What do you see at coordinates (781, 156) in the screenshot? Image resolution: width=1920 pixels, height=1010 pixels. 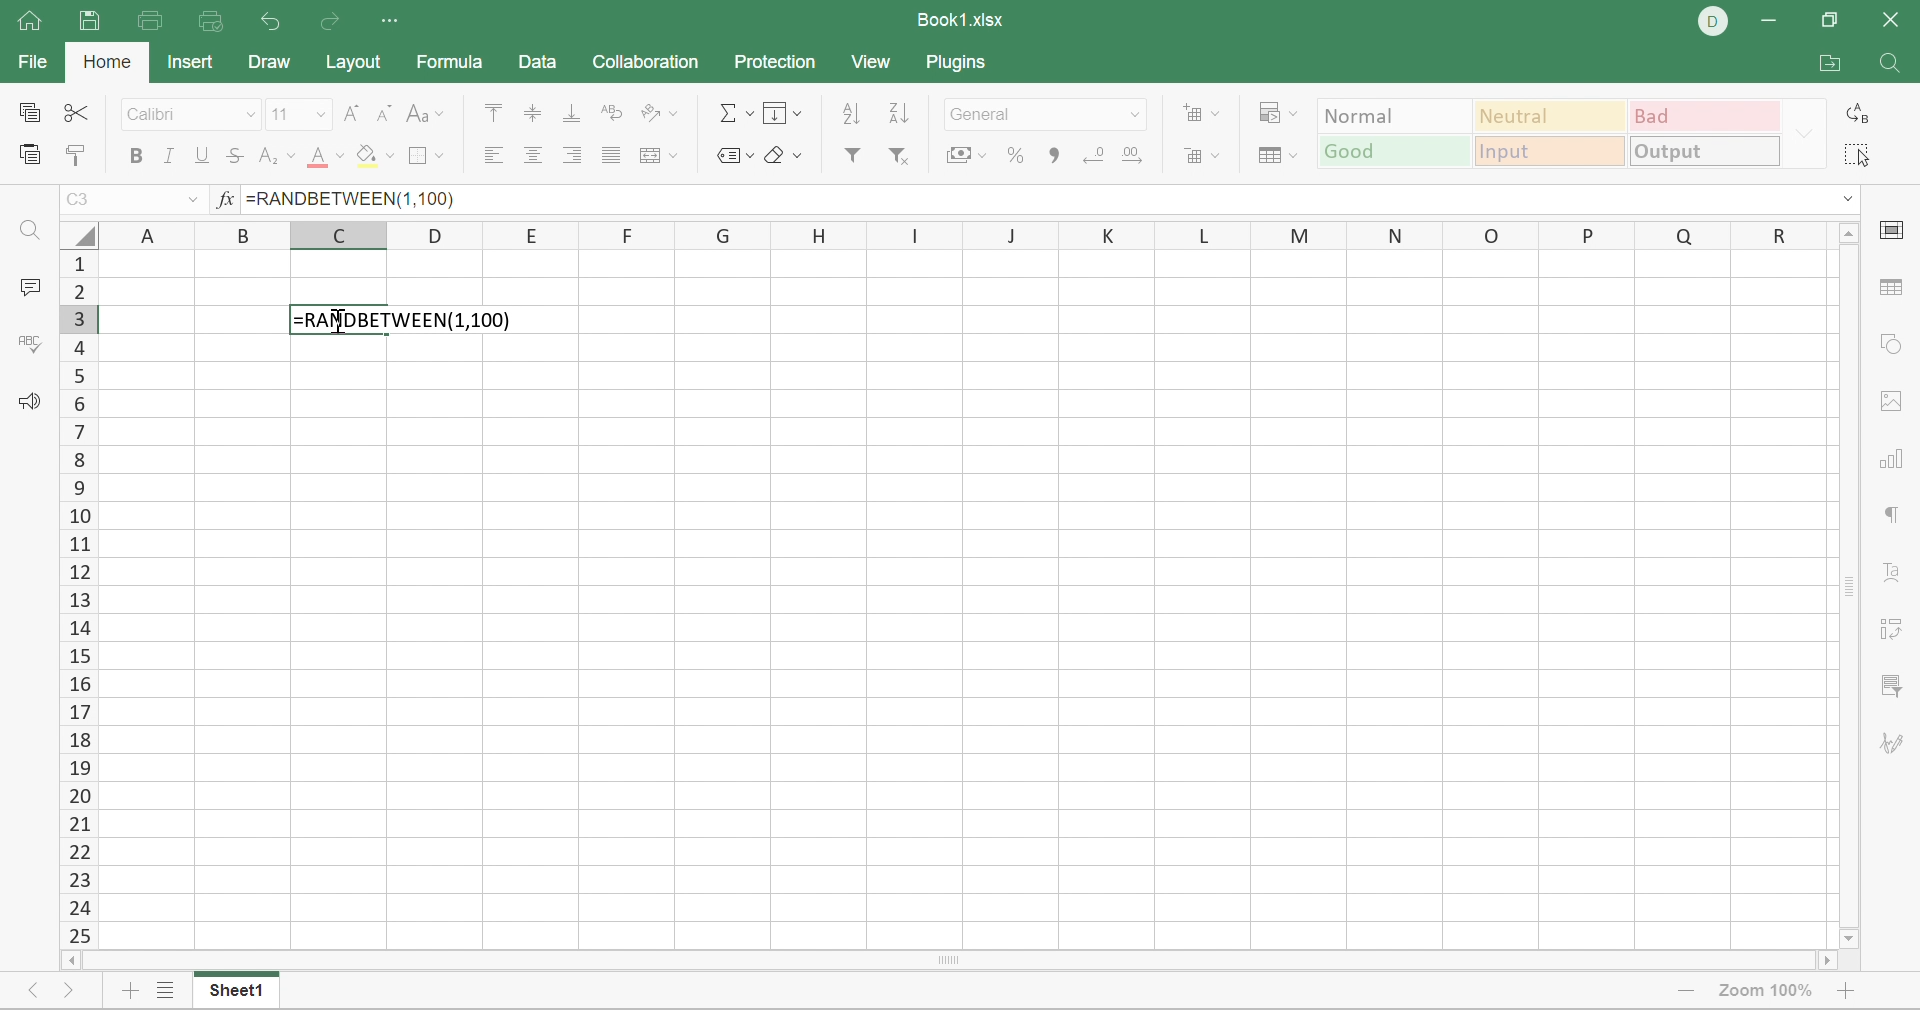 I see `Clear` at bounding box center [781, 156].